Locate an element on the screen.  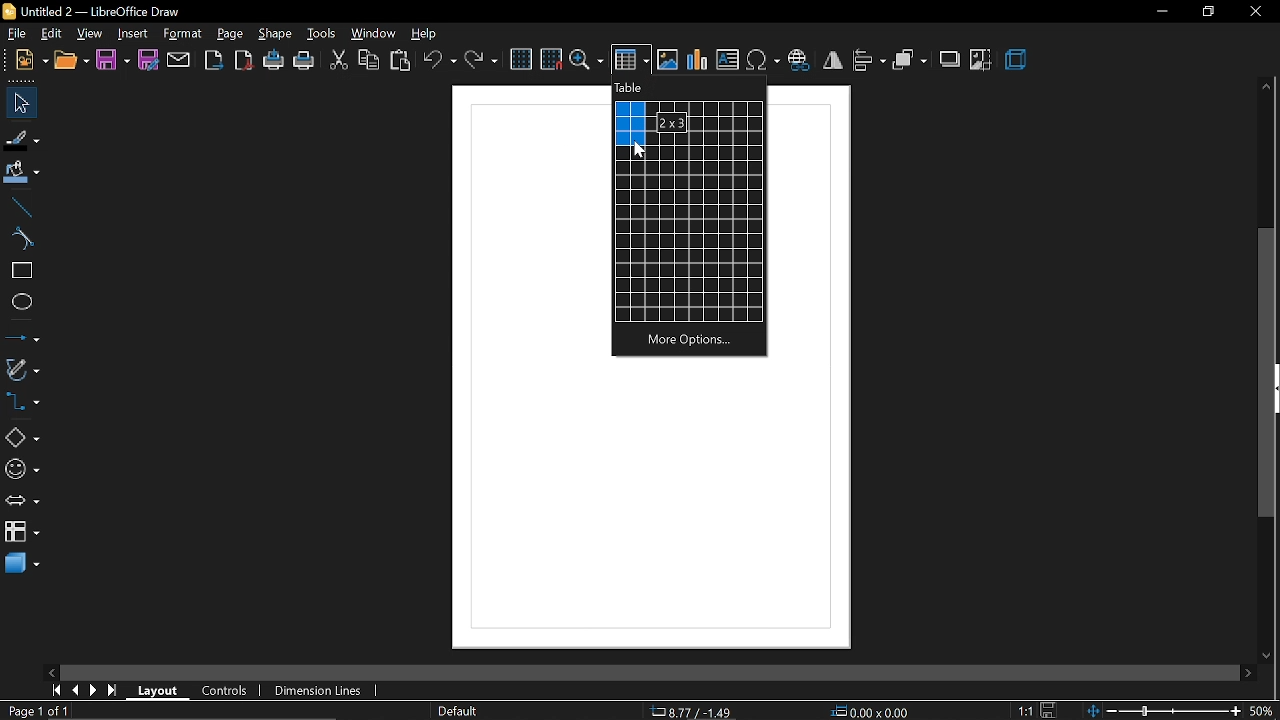
50% is located at coordinates (1264, 710).